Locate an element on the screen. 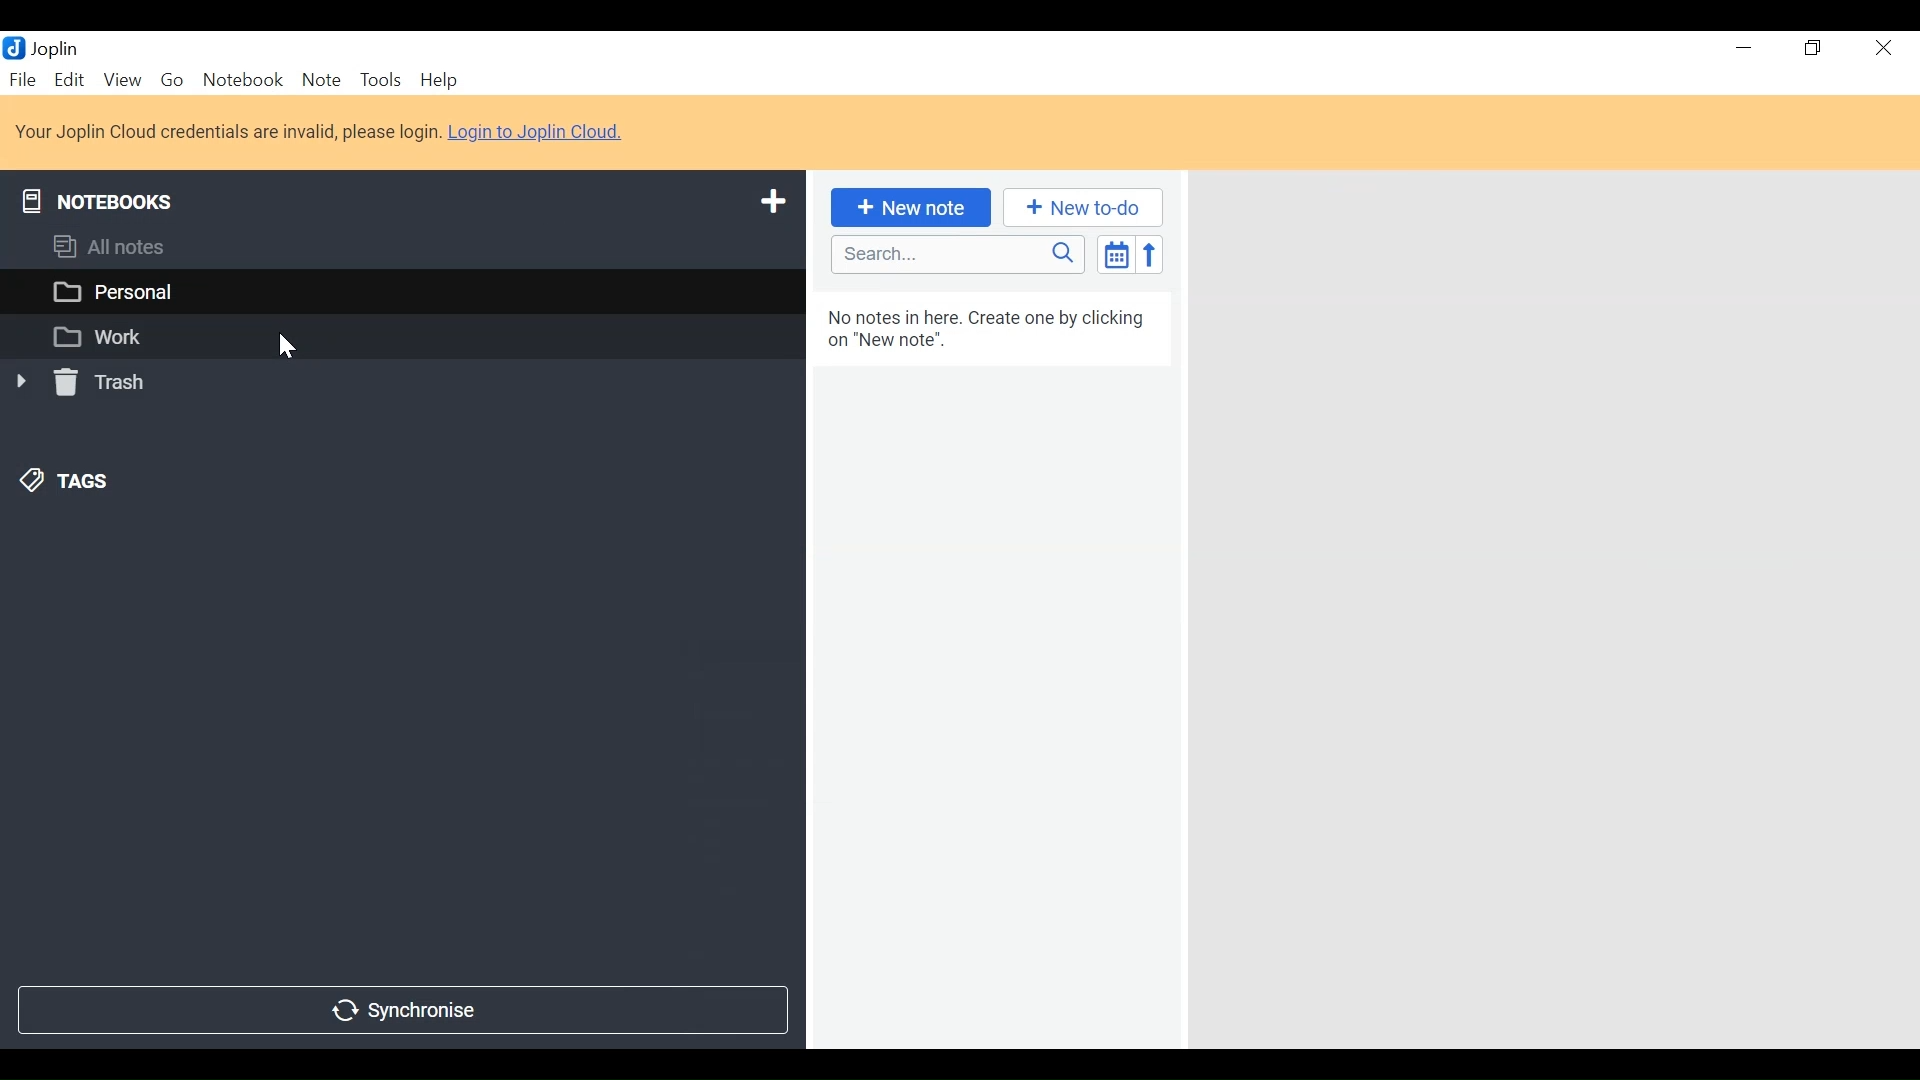 The image size is (1920, 1080). No notes in here. Create one by clicking on "New note”. is located at coordinates (995, 334).